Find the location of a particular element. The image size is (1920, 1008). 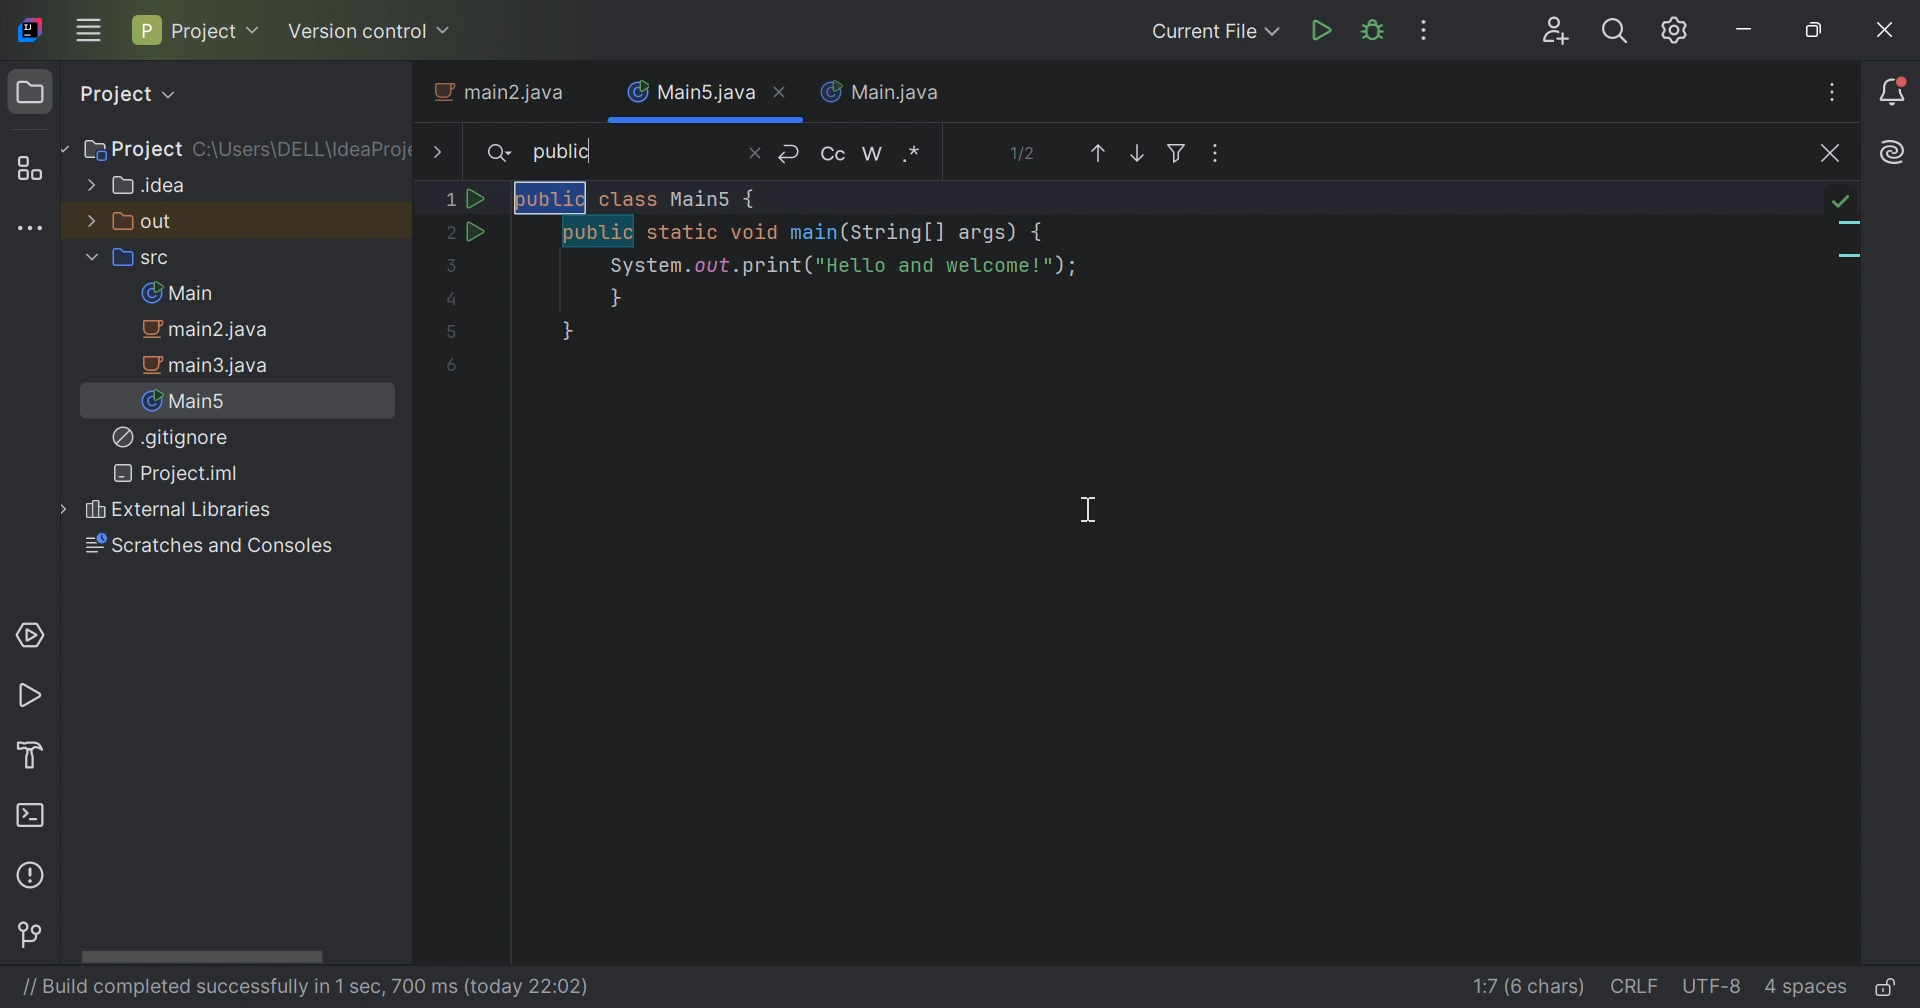

 is located at coordinates (447, 201).